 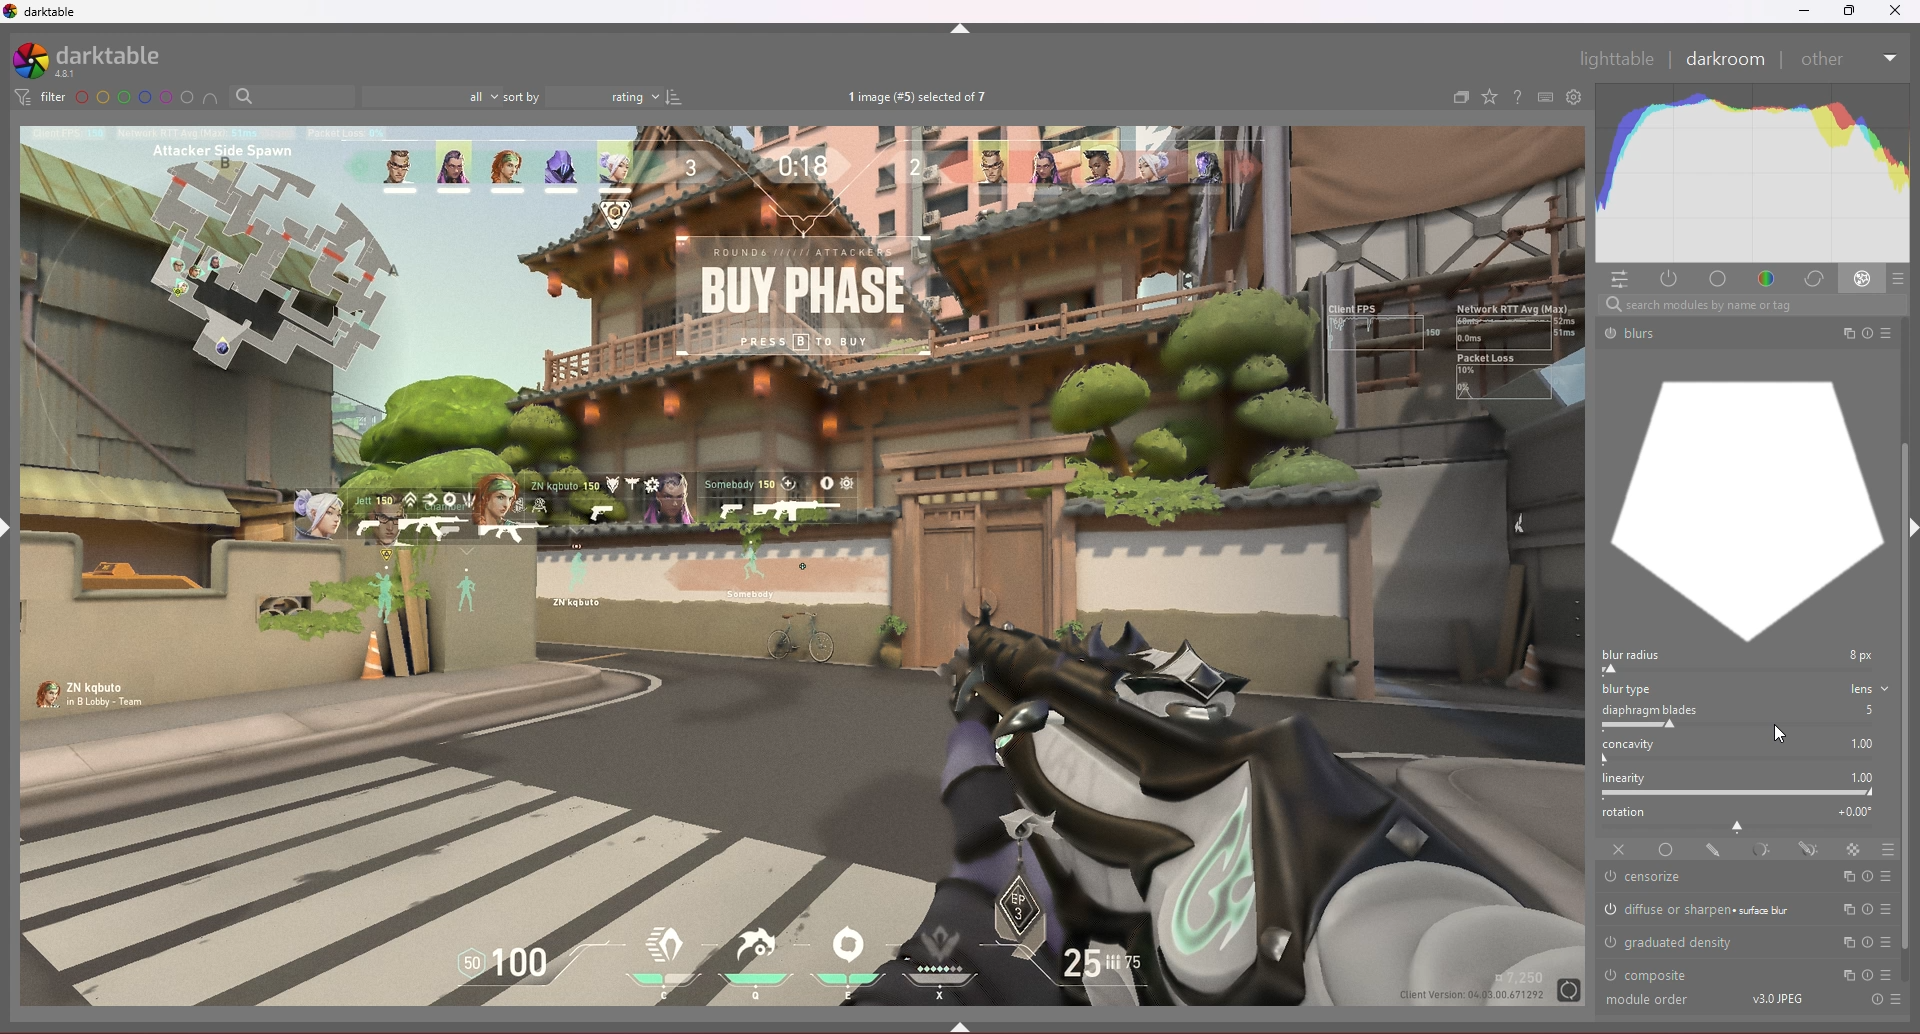 What do you see at coordinates (1618, 280) in the screenshot?
I see `quick access panel` at bounding box center [1618, 280].